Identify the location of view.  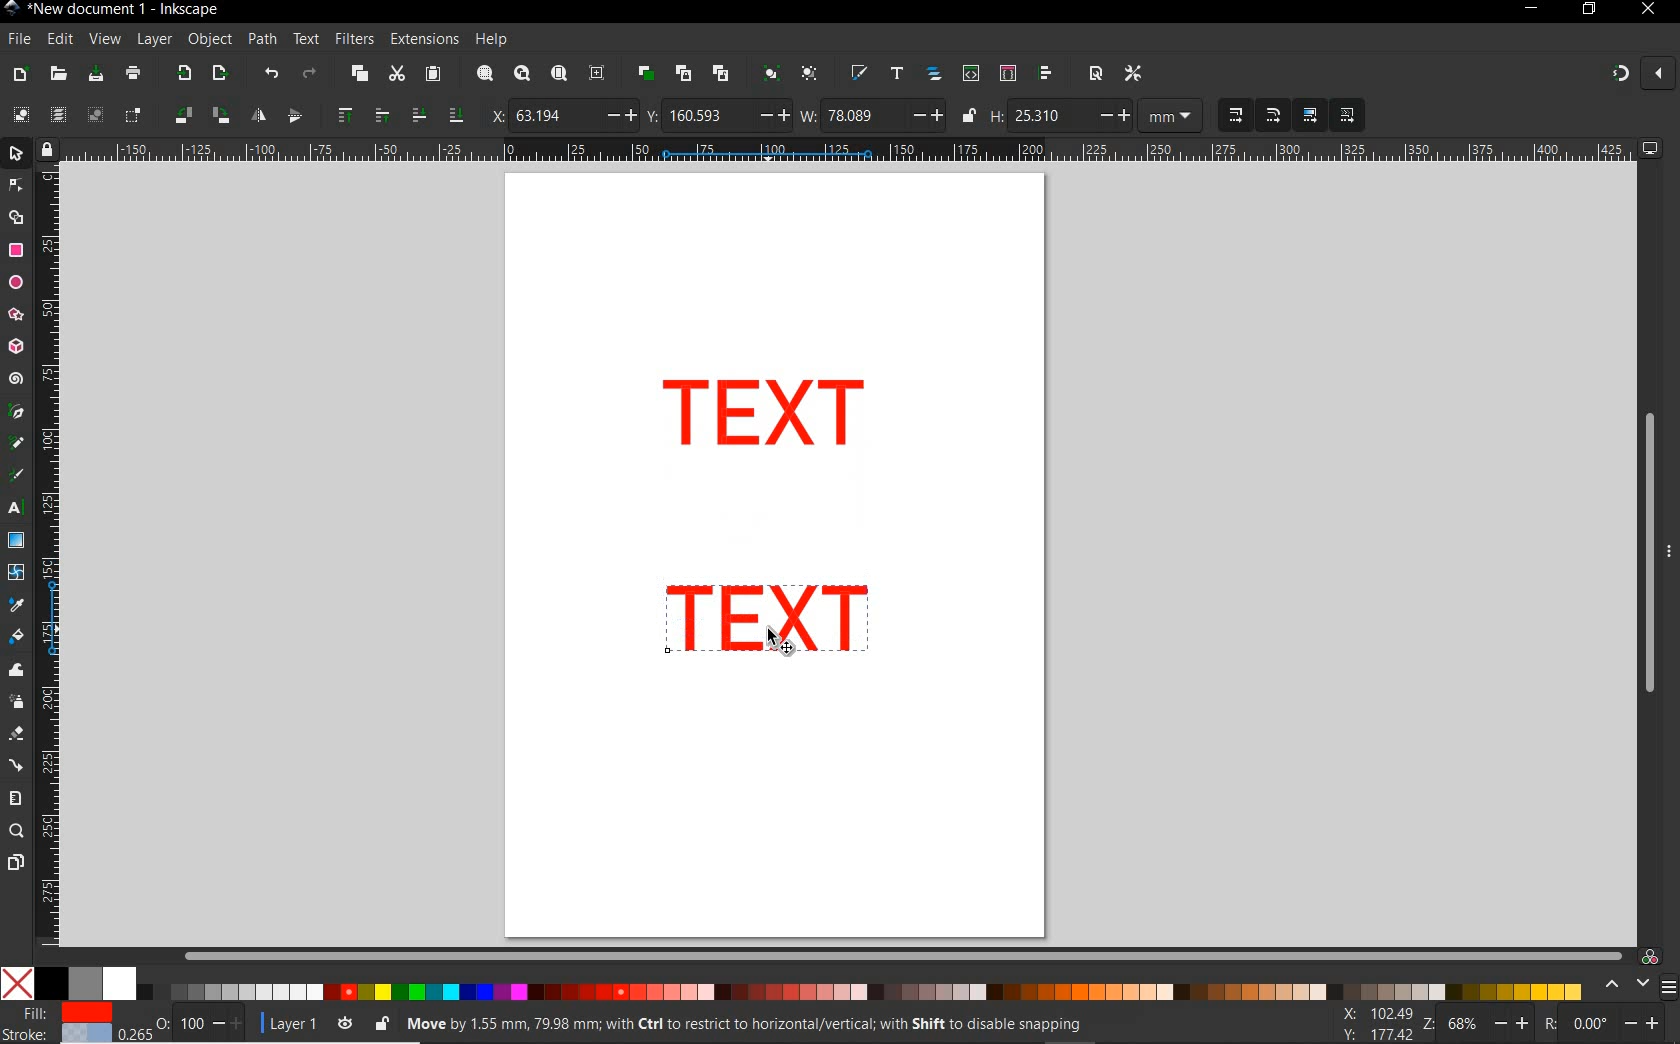
(104, 38).